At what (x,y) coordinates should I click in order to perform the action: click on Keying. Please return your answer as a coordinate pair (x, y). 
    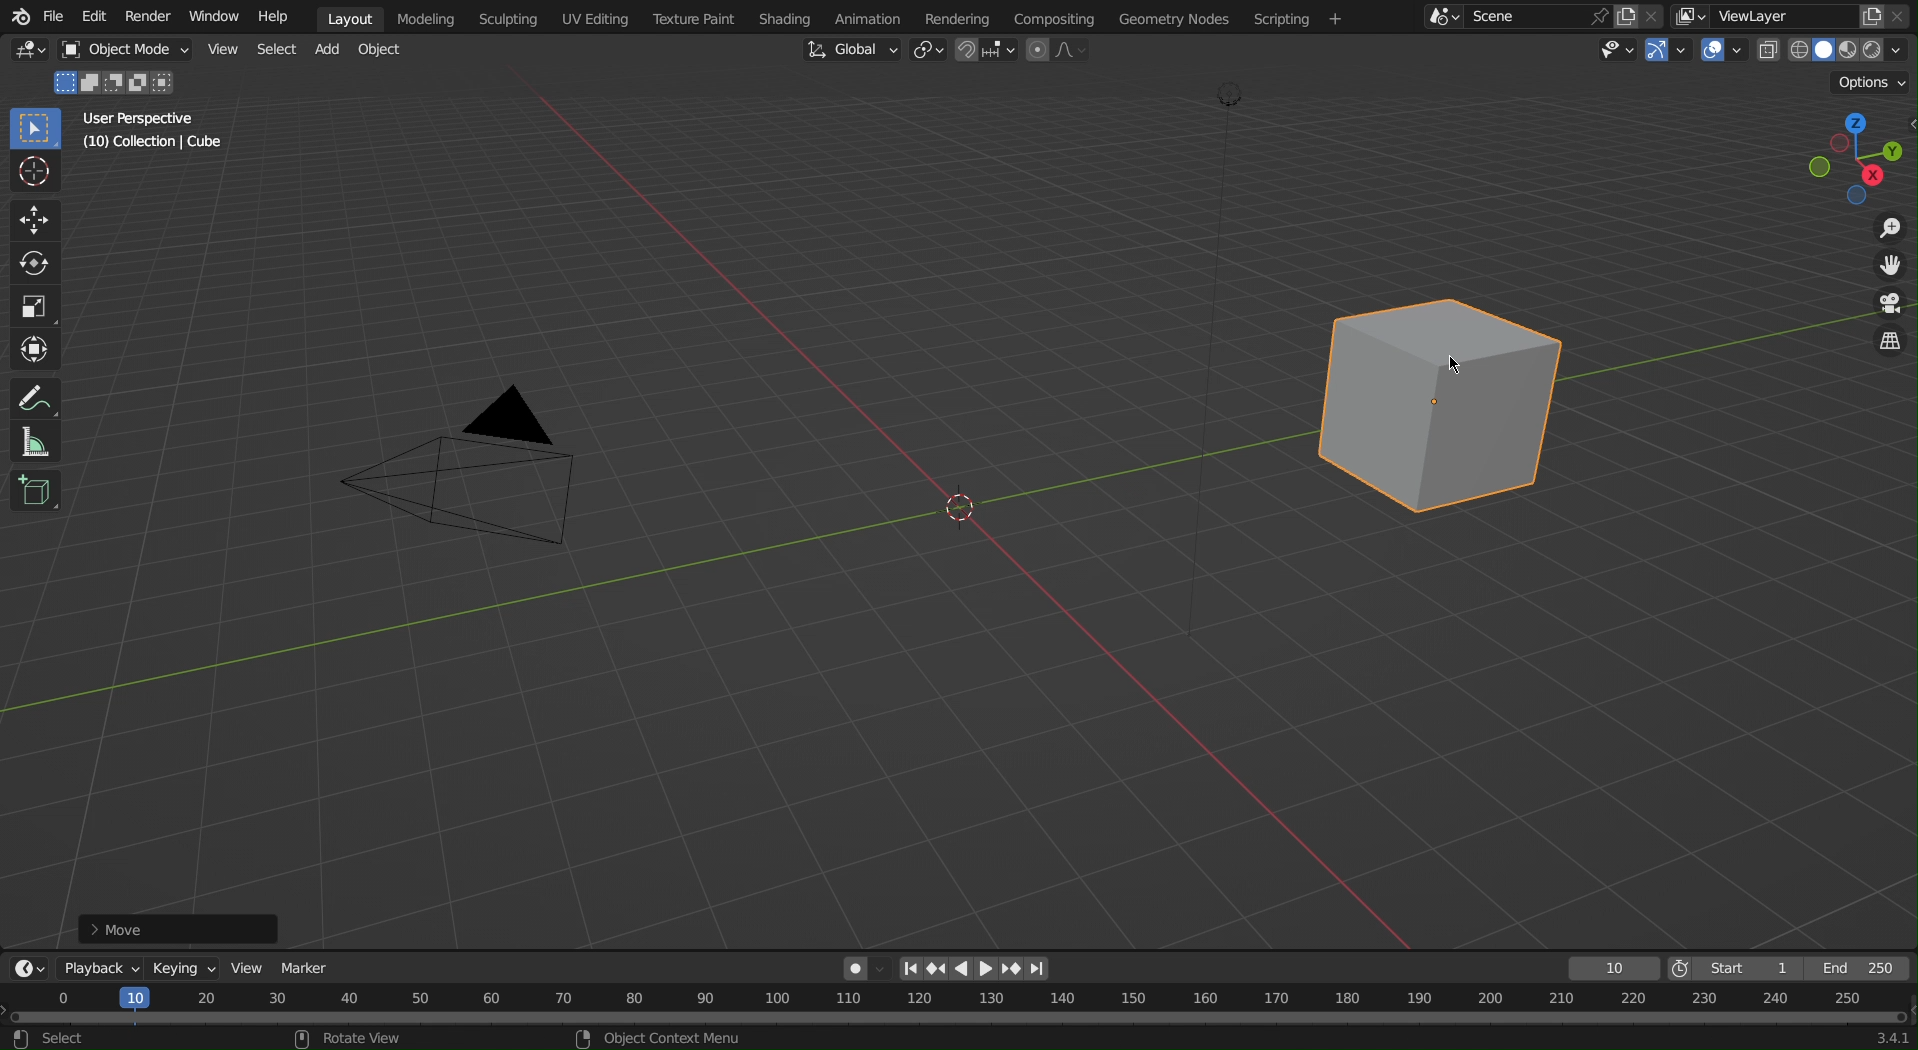
    Looking at the image, I should click on (180, 965).